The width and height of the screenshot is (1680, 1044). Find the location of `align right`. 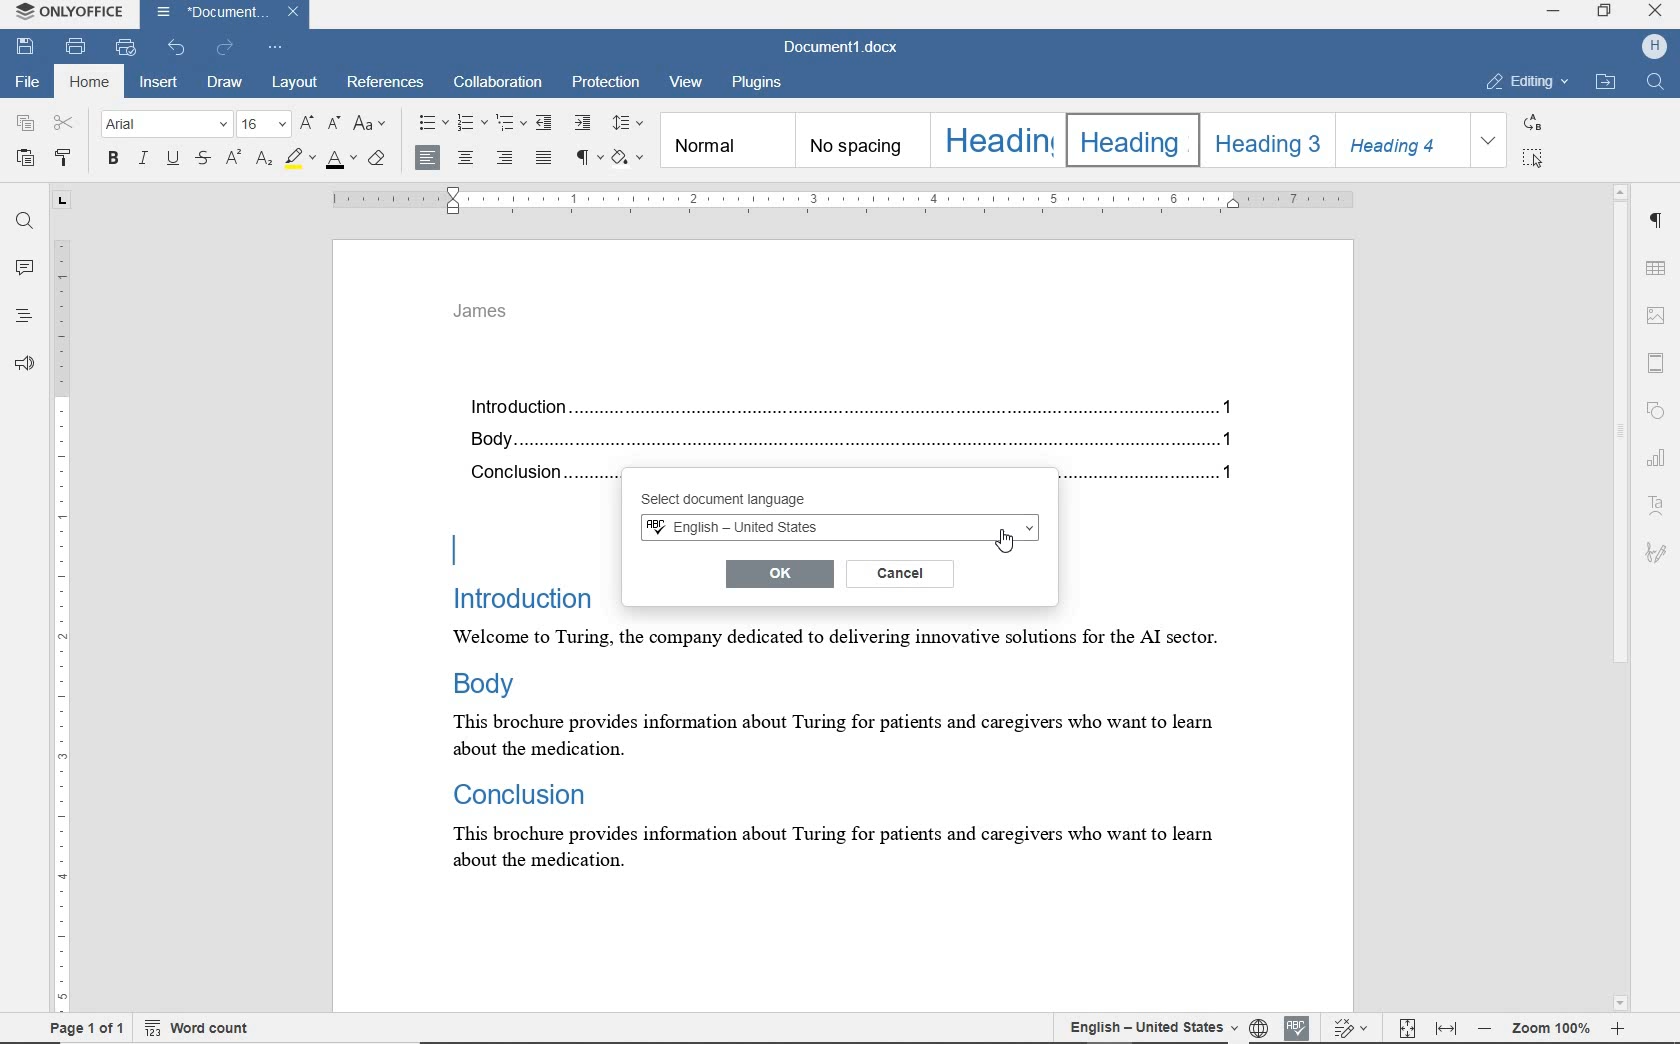

align right is located at coordinates (508, 160).